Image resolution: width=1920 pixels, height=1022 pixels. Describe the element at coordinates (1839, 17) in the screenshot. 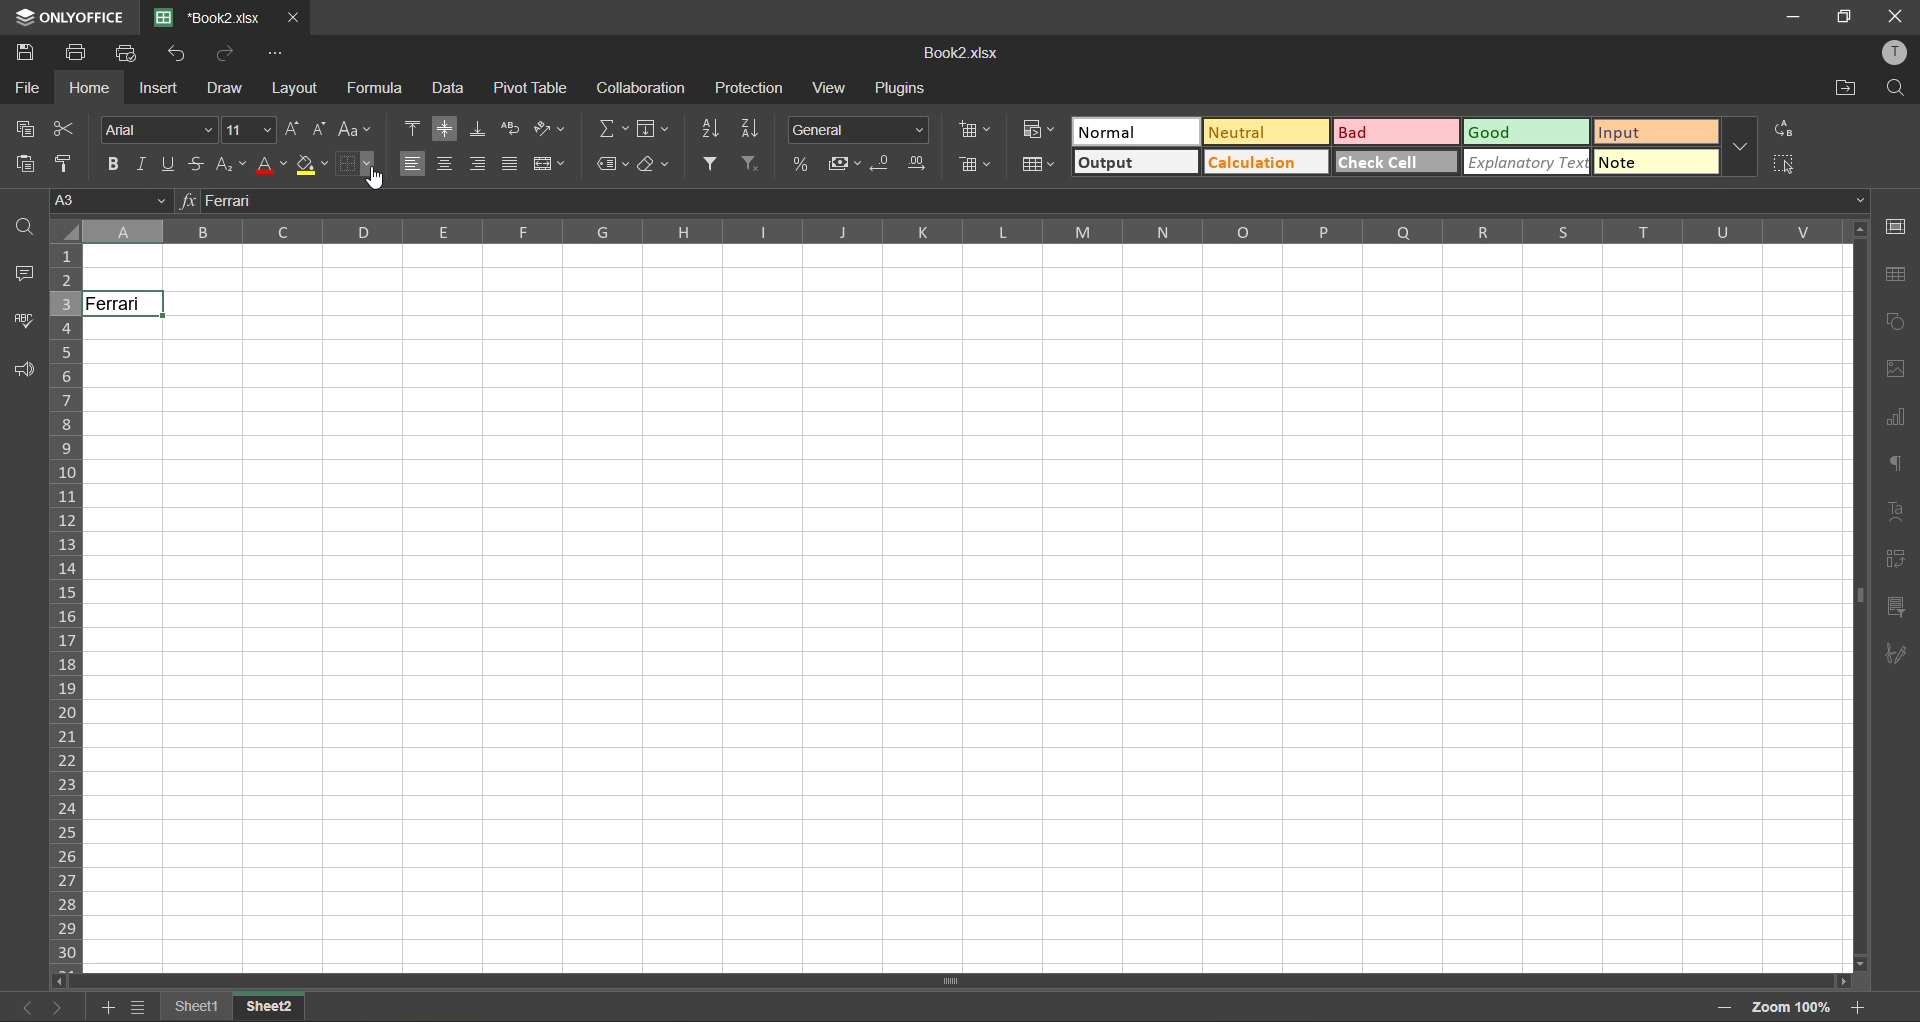

I see `maximize` at that location.